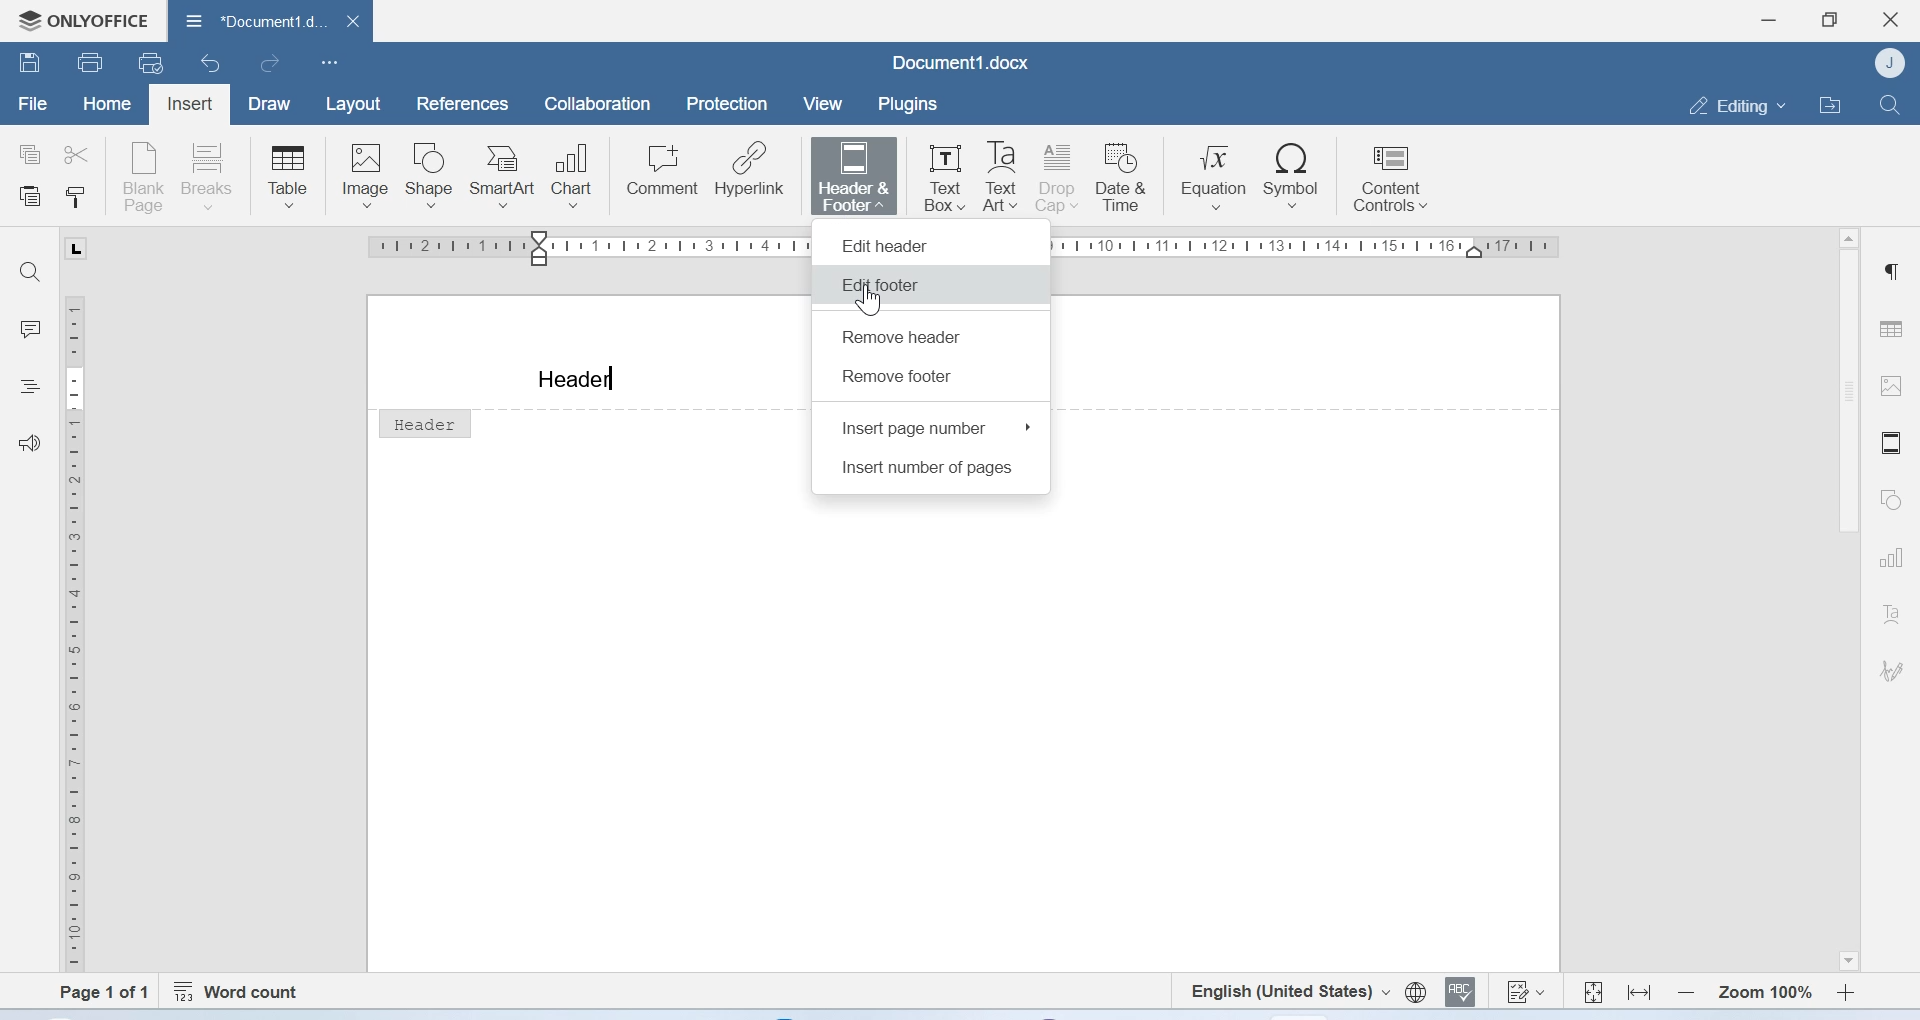  What do you see at coordinates (241, 988) in the screenshot?
I see `Word count` at bounding box center [241, 988].